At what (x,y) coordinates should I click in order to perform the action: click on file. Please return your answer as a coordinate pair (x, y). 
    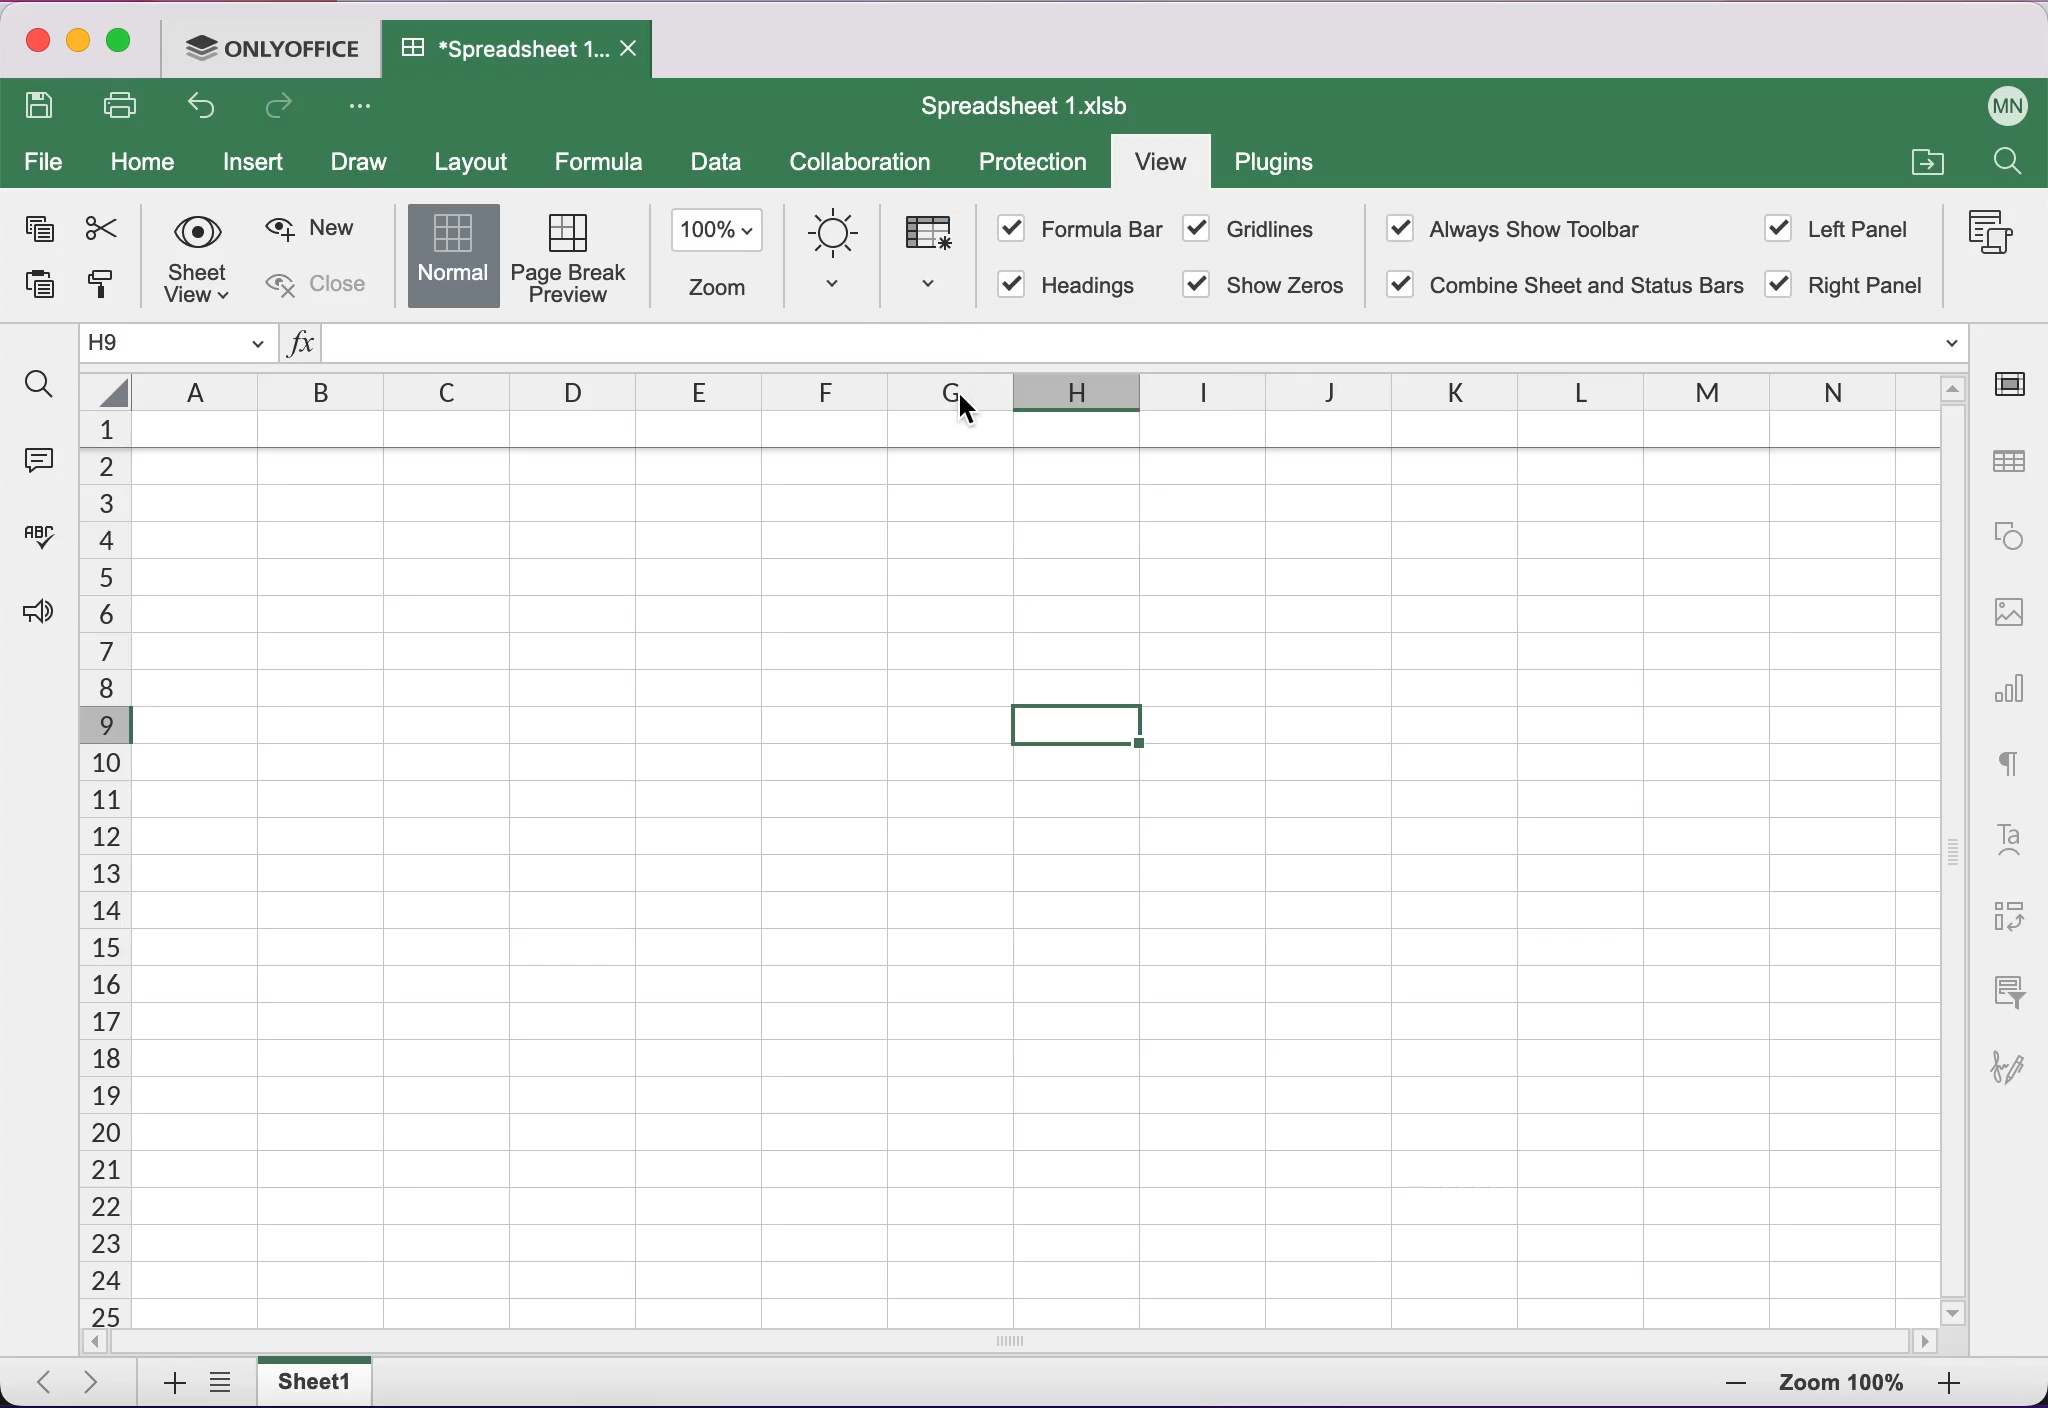
    Looking at the image, I should click on (44, 160).